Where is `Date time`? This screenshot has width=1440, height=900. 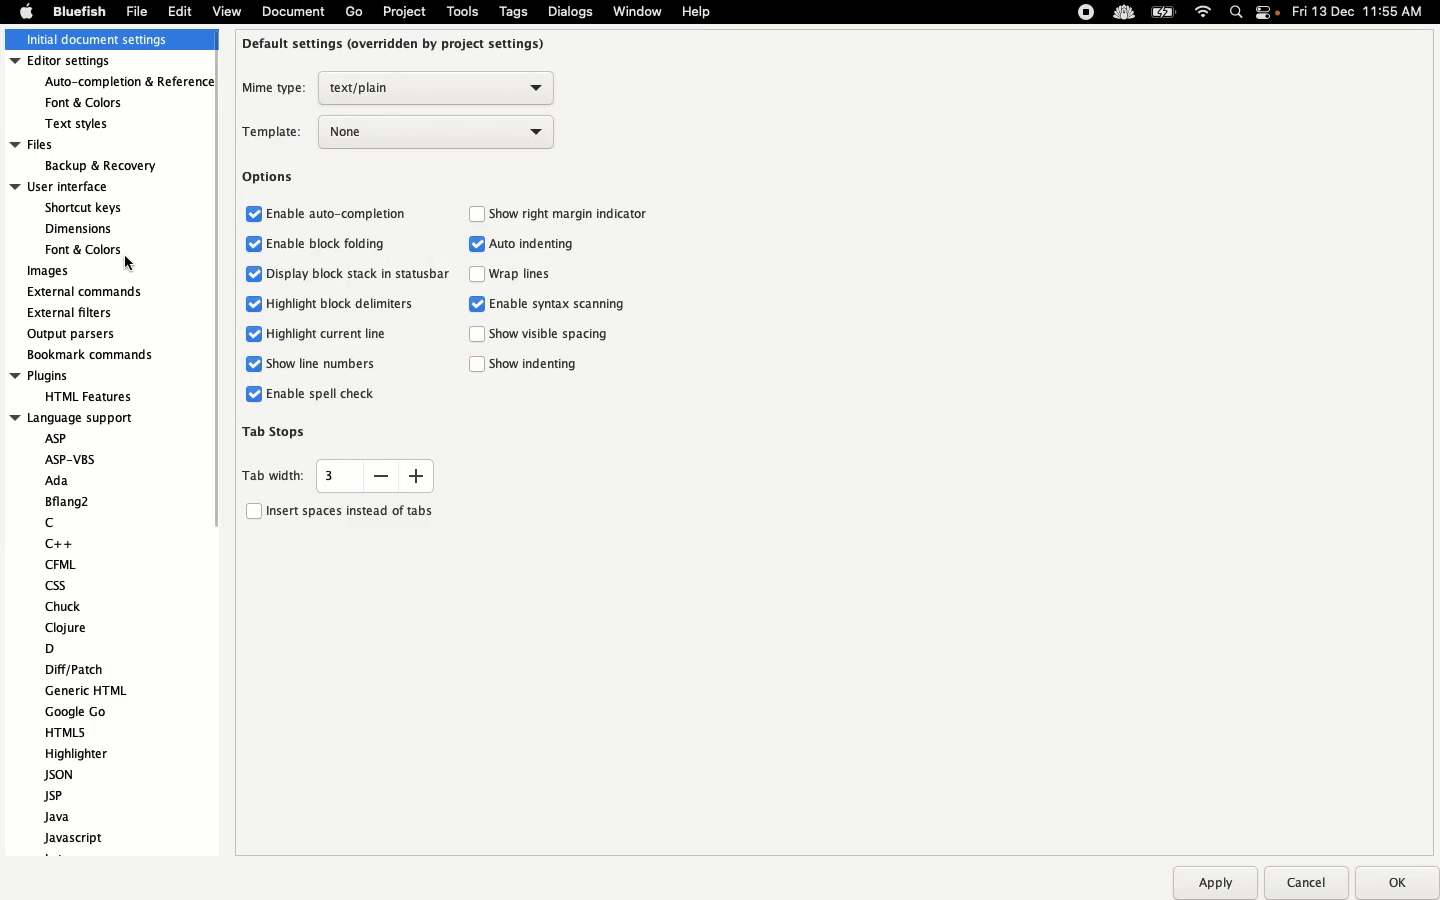
Date time is located at coordinates (1364, 11).